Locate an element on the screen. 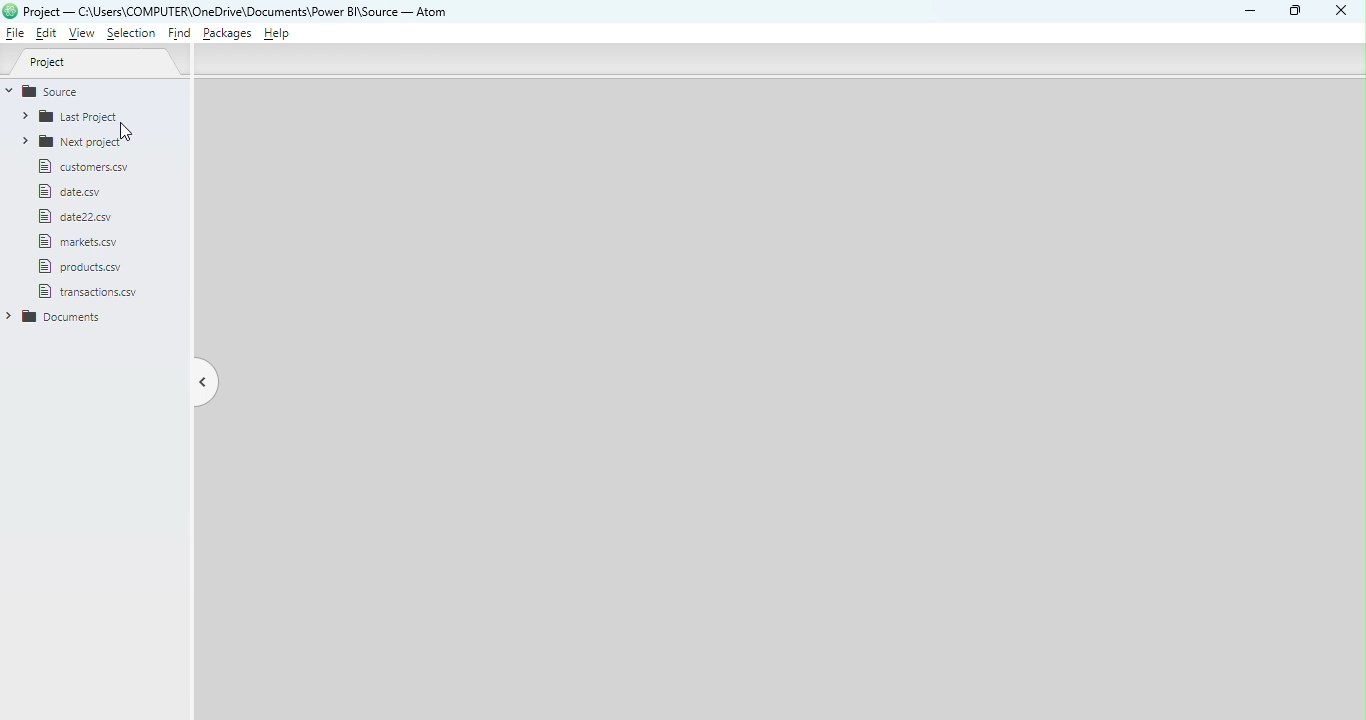 The image size is (1366, 720). View is located at coordinates (78, 34).